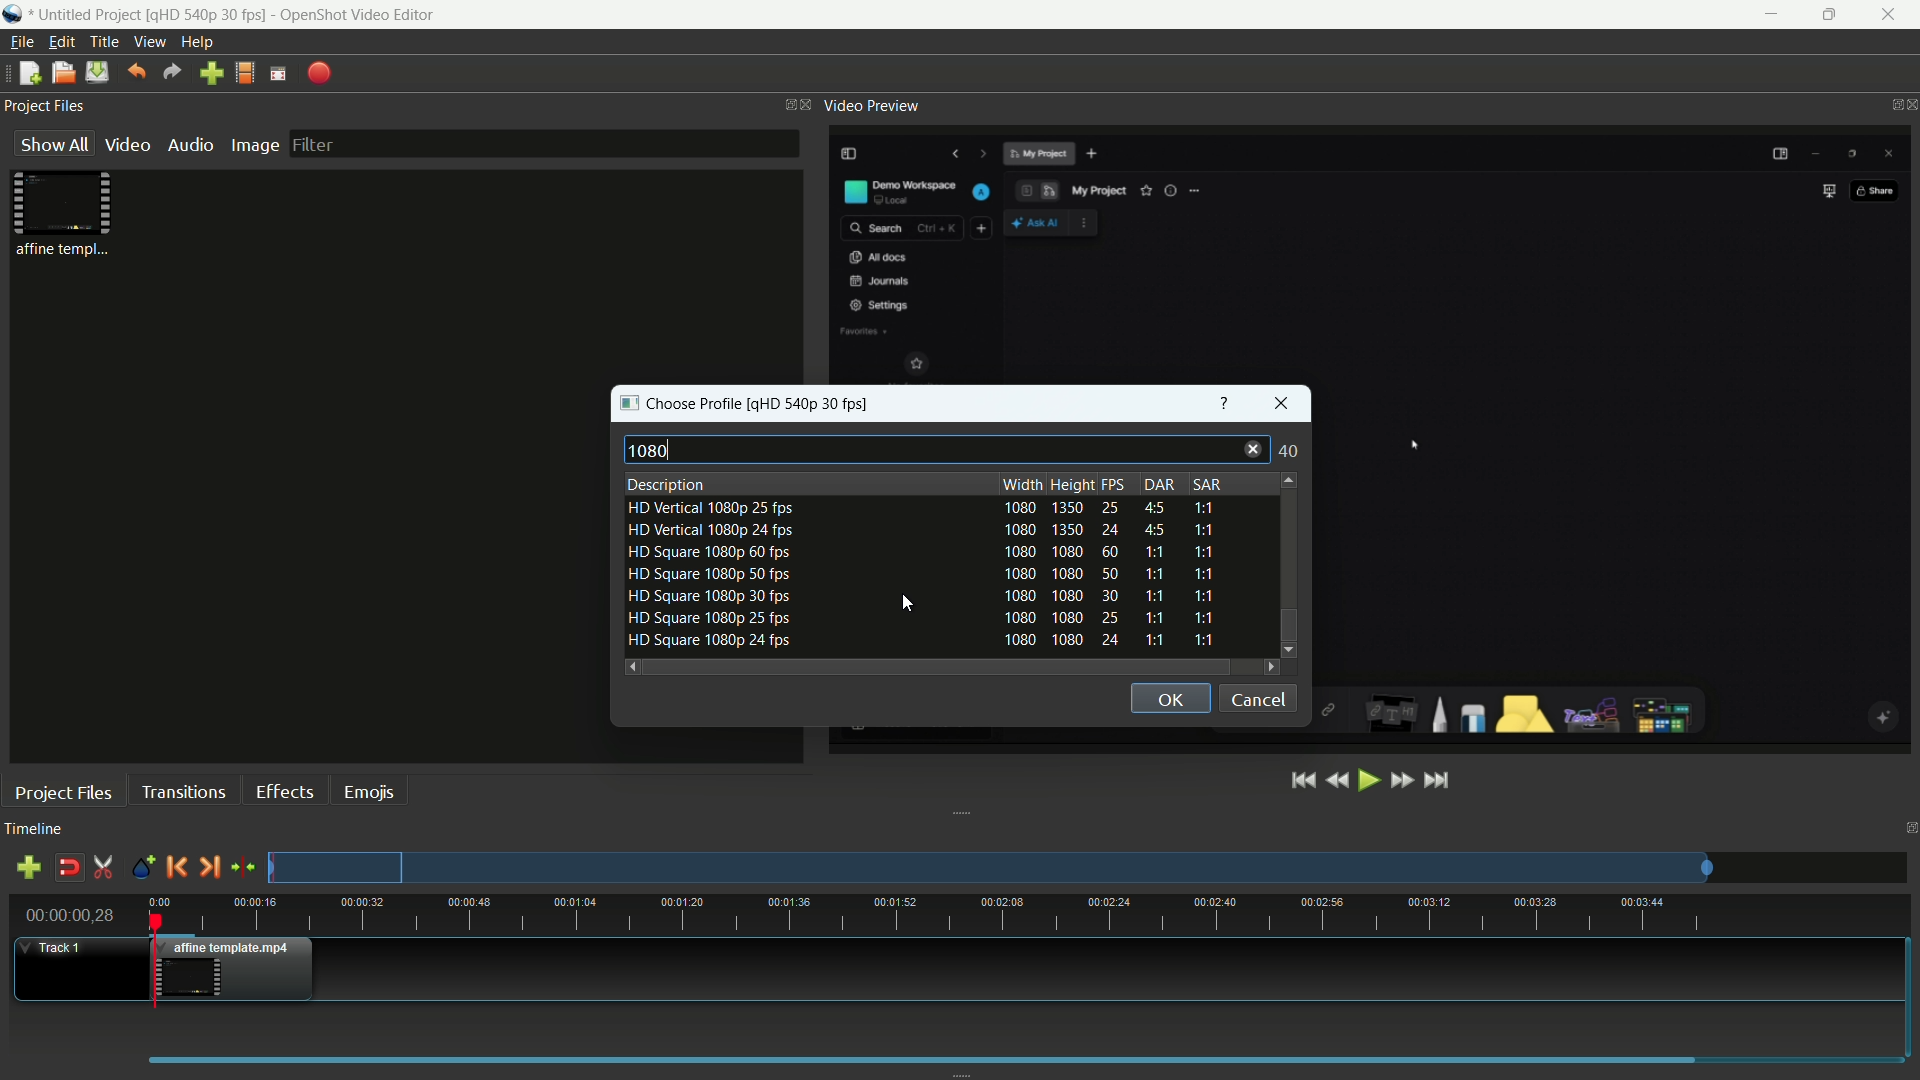  What do you see at coordinates (27, 72) in the screenshot?
I see `new file` at bounding box center [27, 72].